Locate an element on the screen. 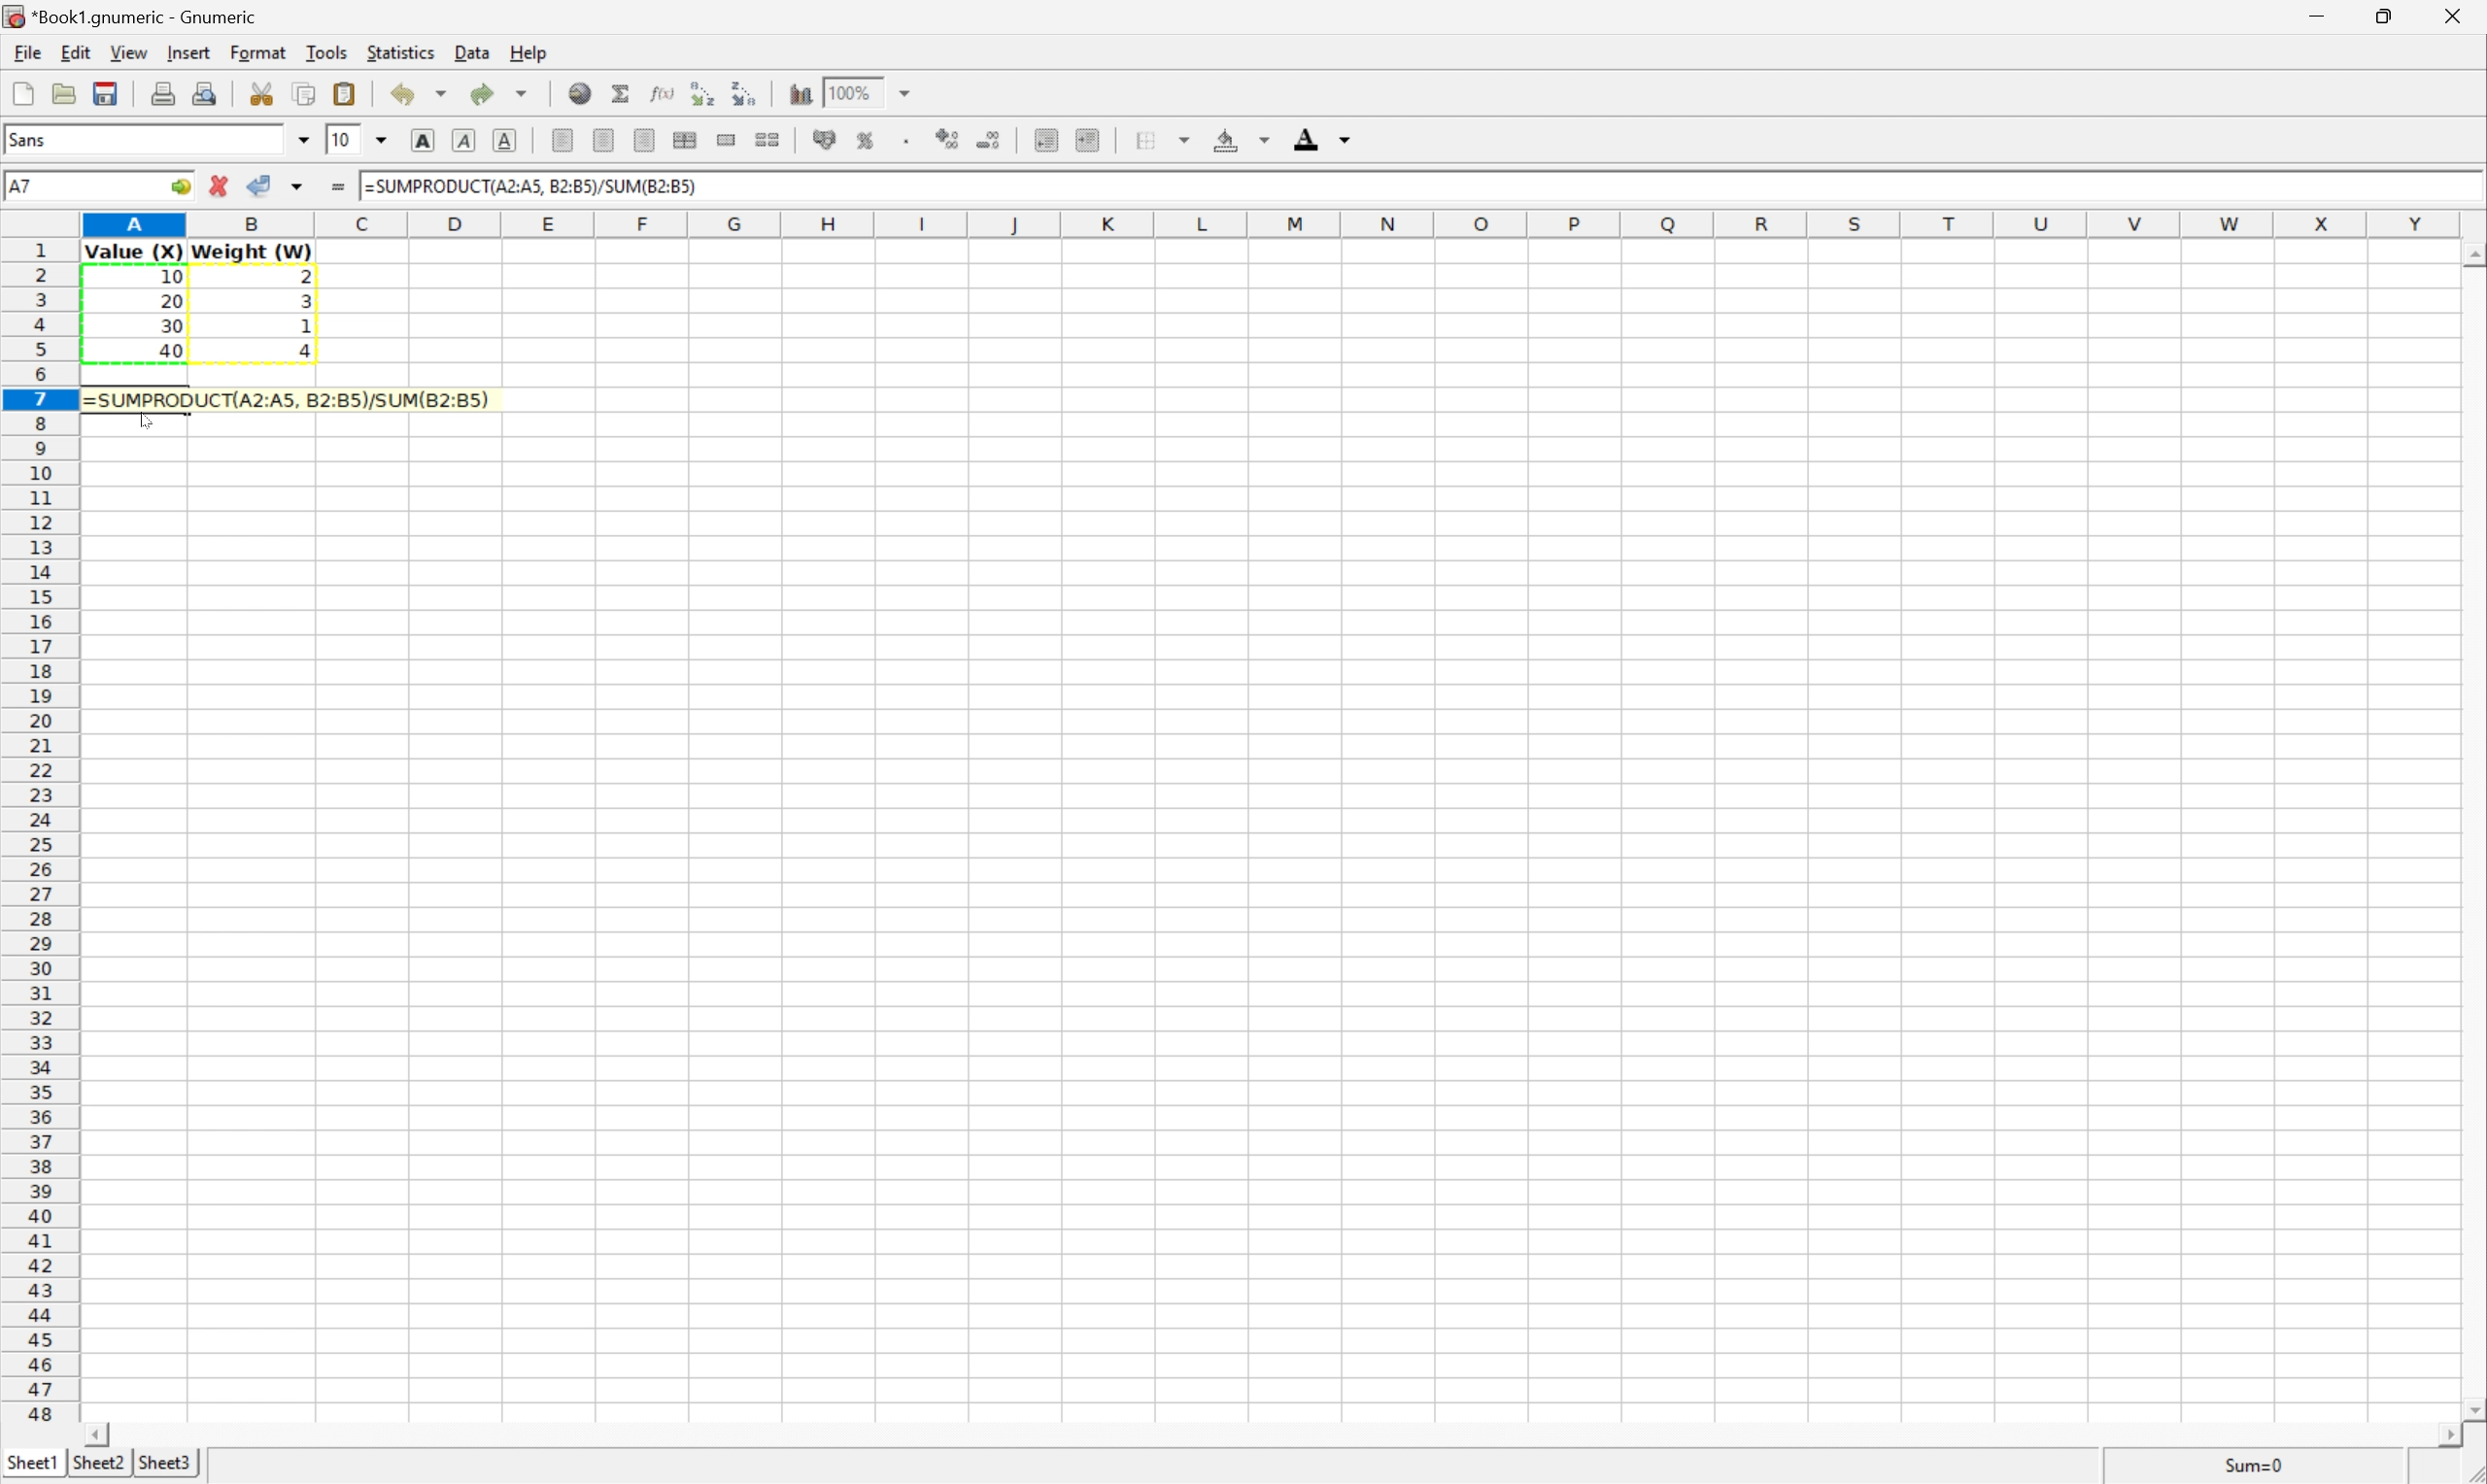 The width and height of the screenshot is (2487, 1484). Sheet2 is located at coordinates (100, 1464).